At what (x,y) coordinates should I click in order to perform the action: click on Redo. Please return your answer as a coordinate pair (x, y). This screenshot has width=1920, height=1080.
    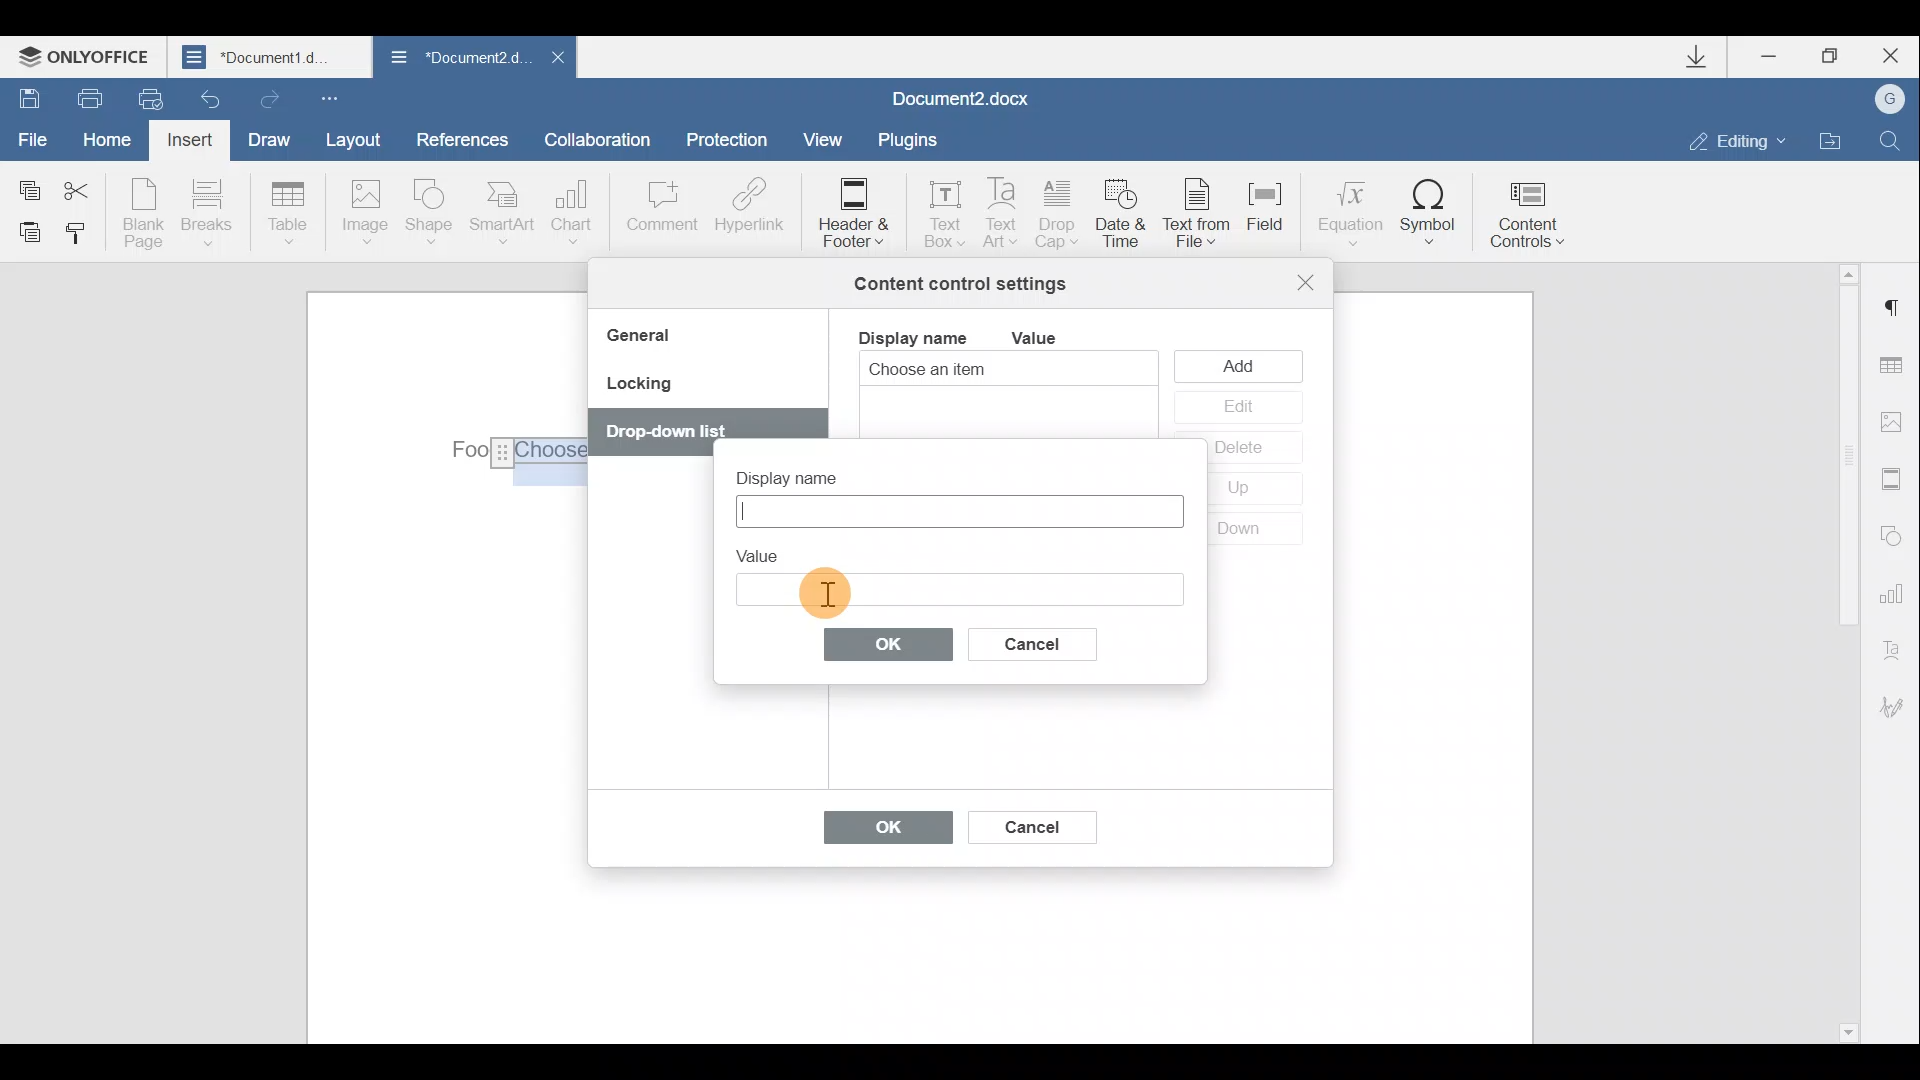
    Looking at the image, I should click on (266, 95).